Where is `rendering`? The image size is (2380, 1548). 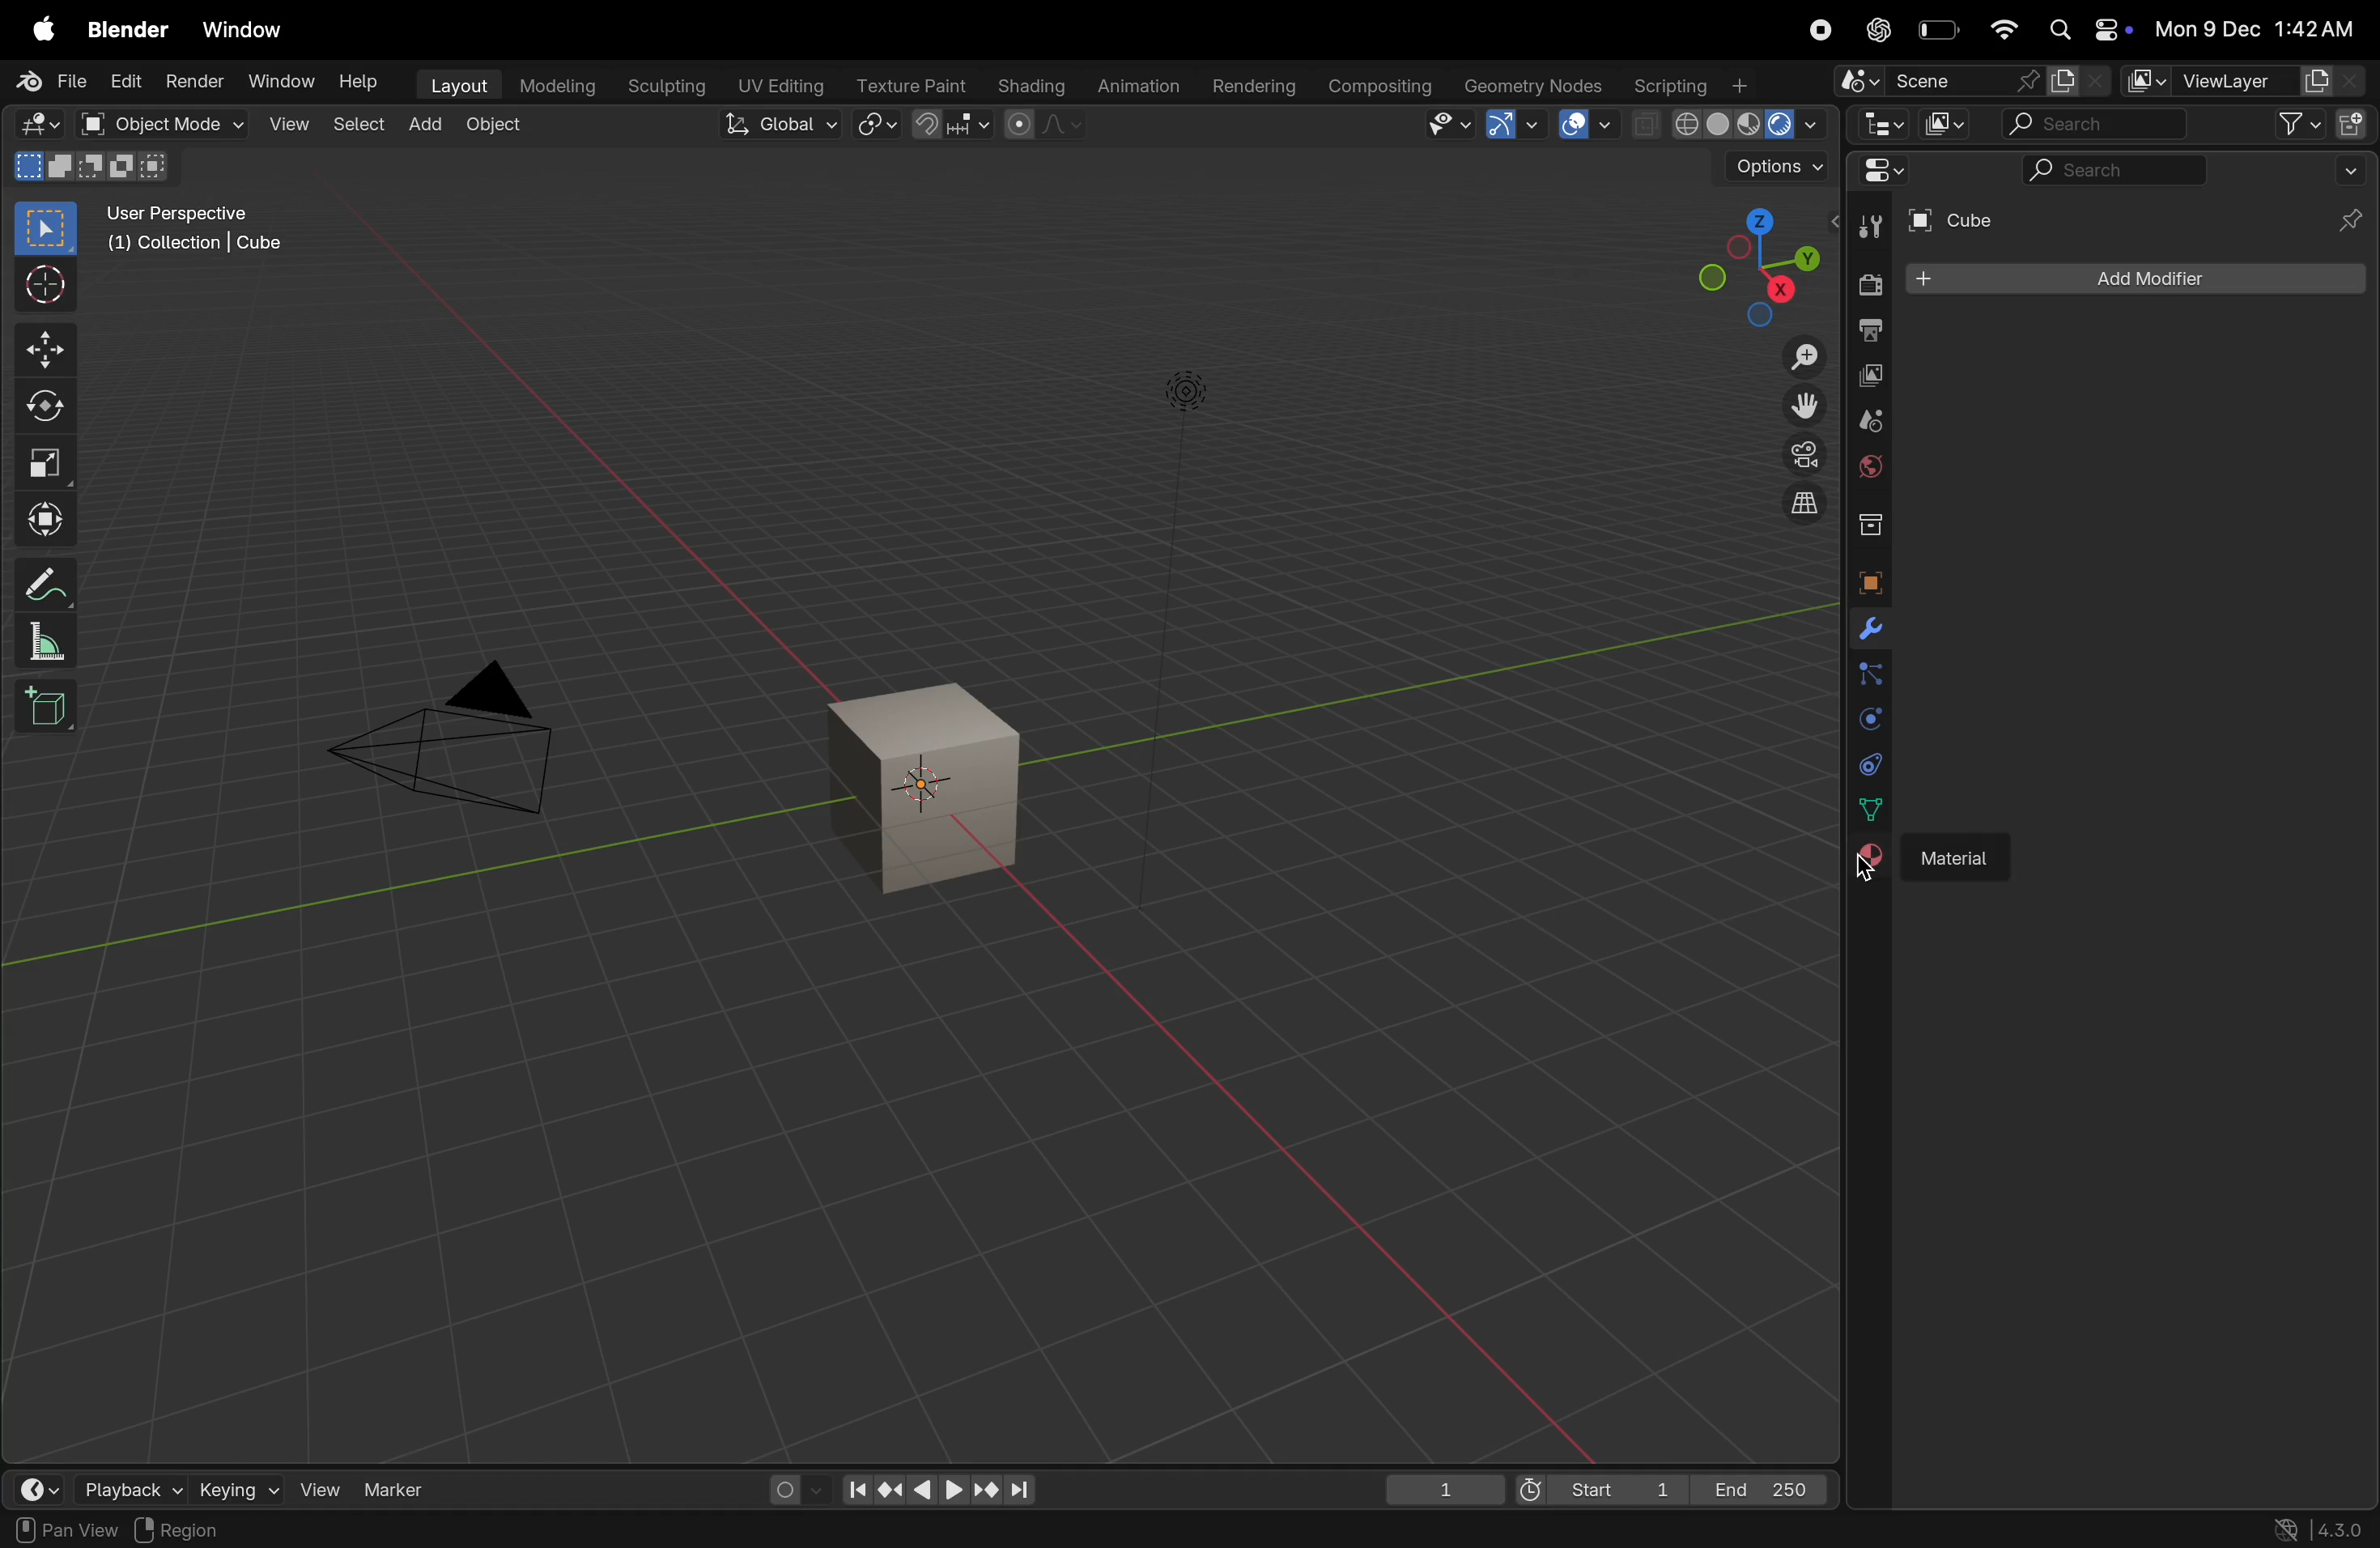
rendering is located at coordinates (1254, 87).